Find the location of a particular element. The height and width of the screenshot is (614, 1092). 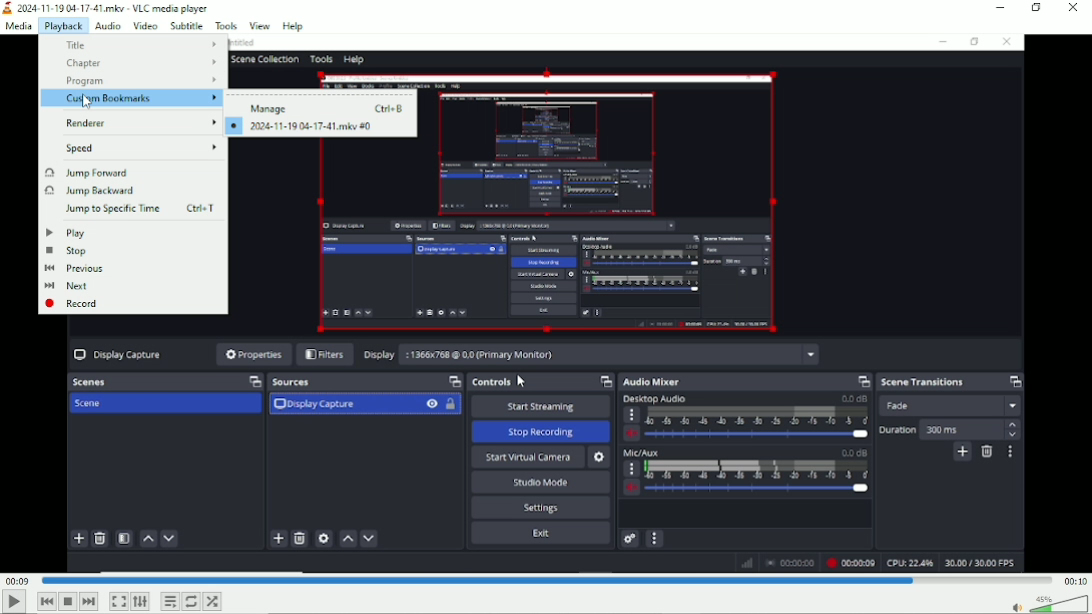

Jump backward is located at coordinates (101, 191).